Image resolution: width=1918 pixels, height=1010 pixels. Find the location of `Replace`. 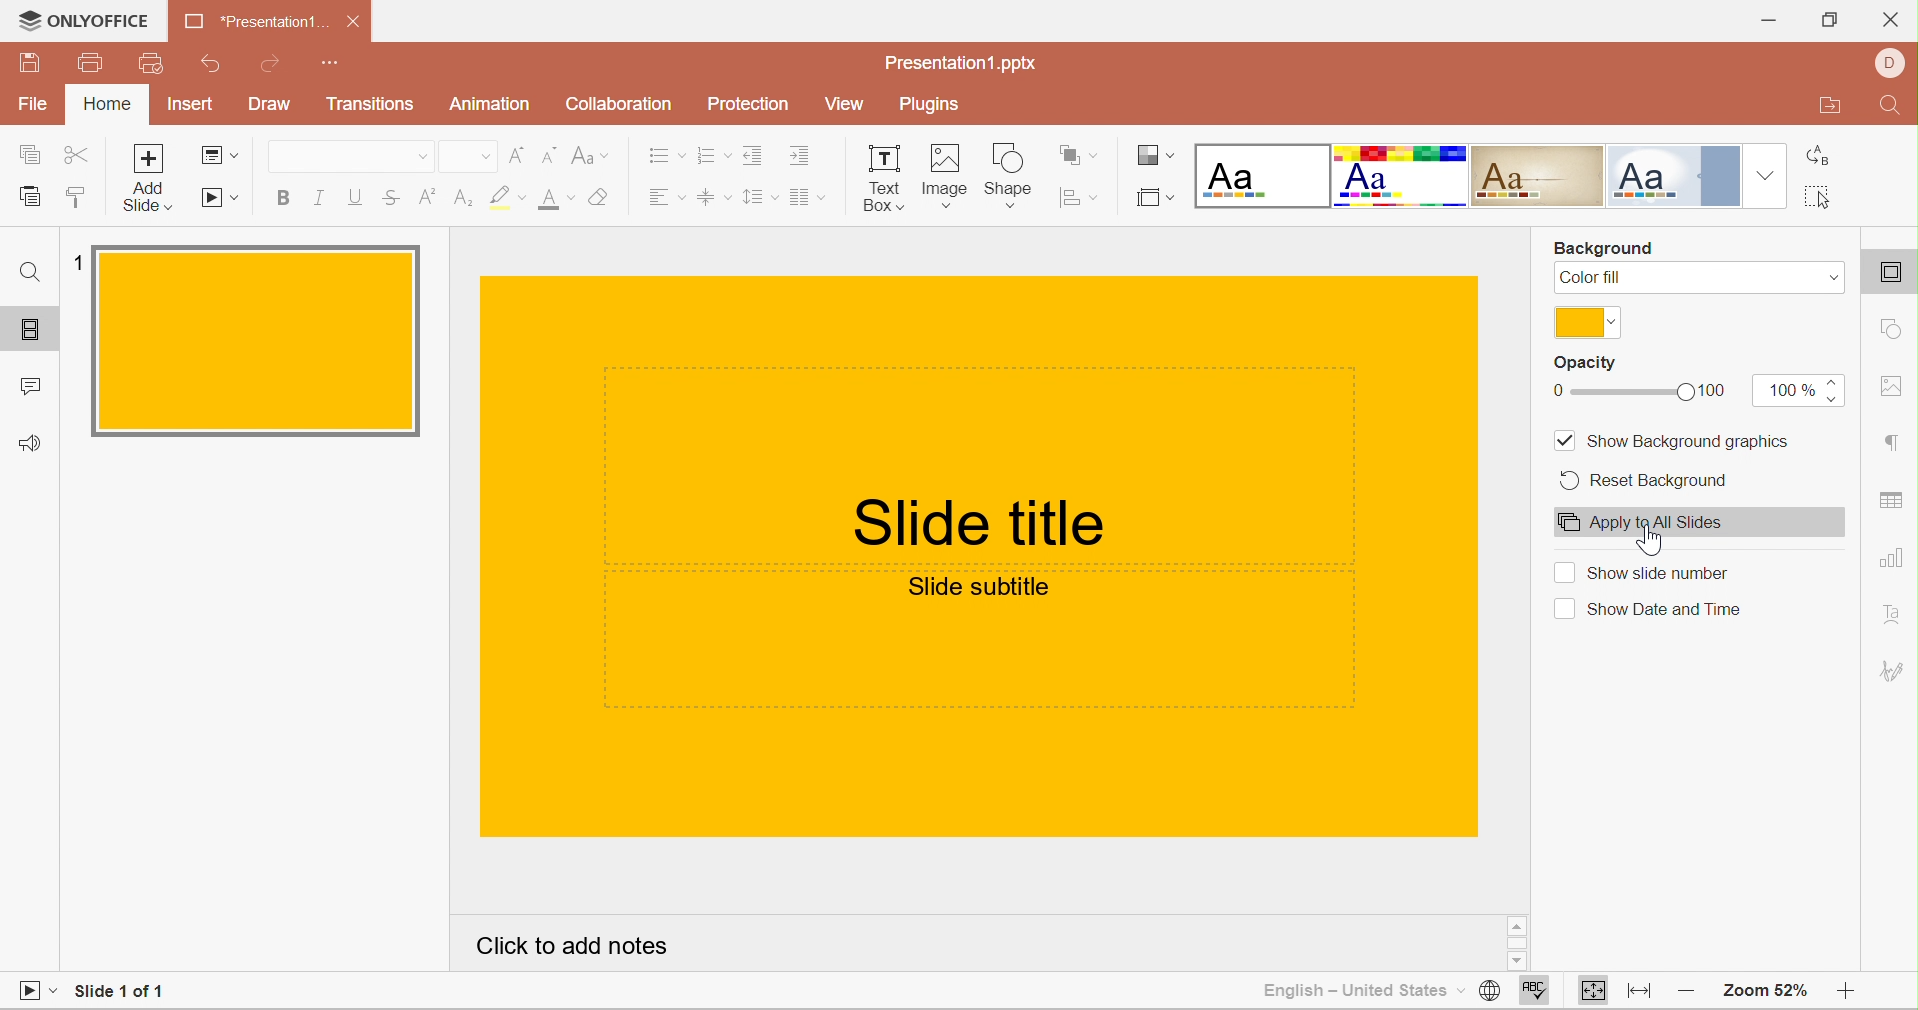

Replace is located at coordinates (1819, 159).